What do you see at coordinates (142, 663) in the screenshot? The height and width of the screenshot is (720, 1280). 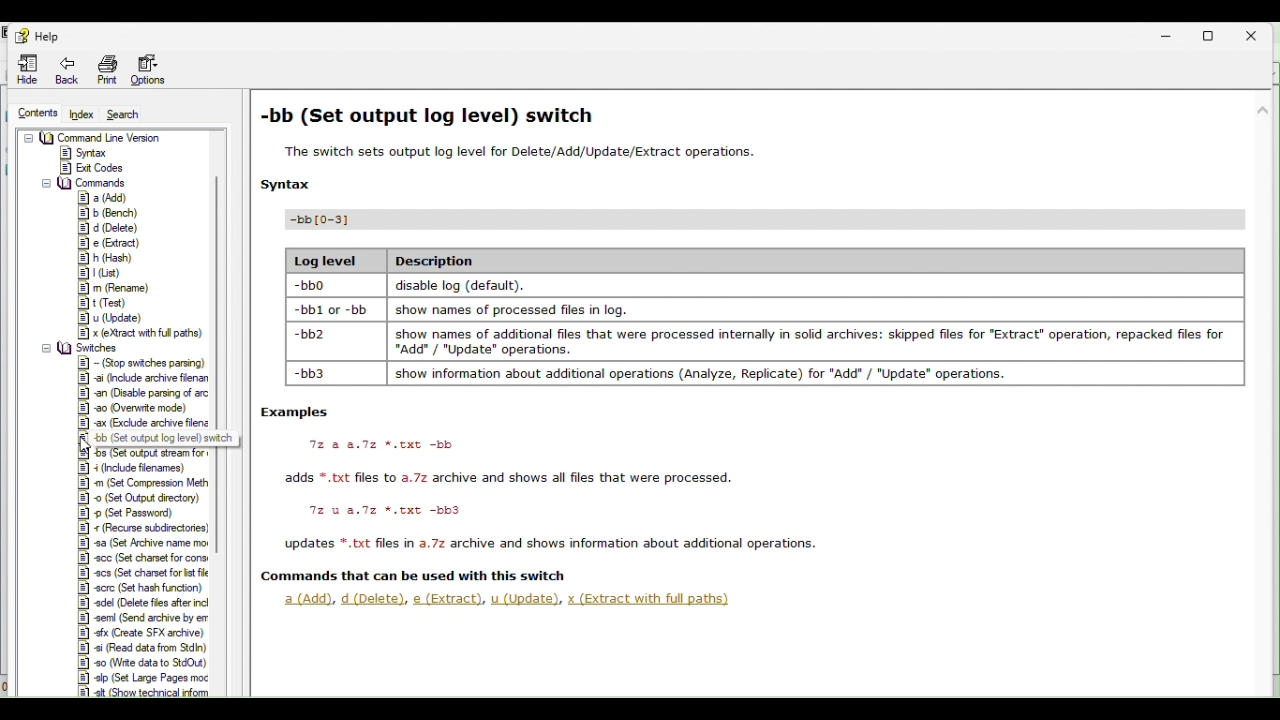 I see `&] s0 (Wite data to StdOut)` at bounding box center [142, 663].